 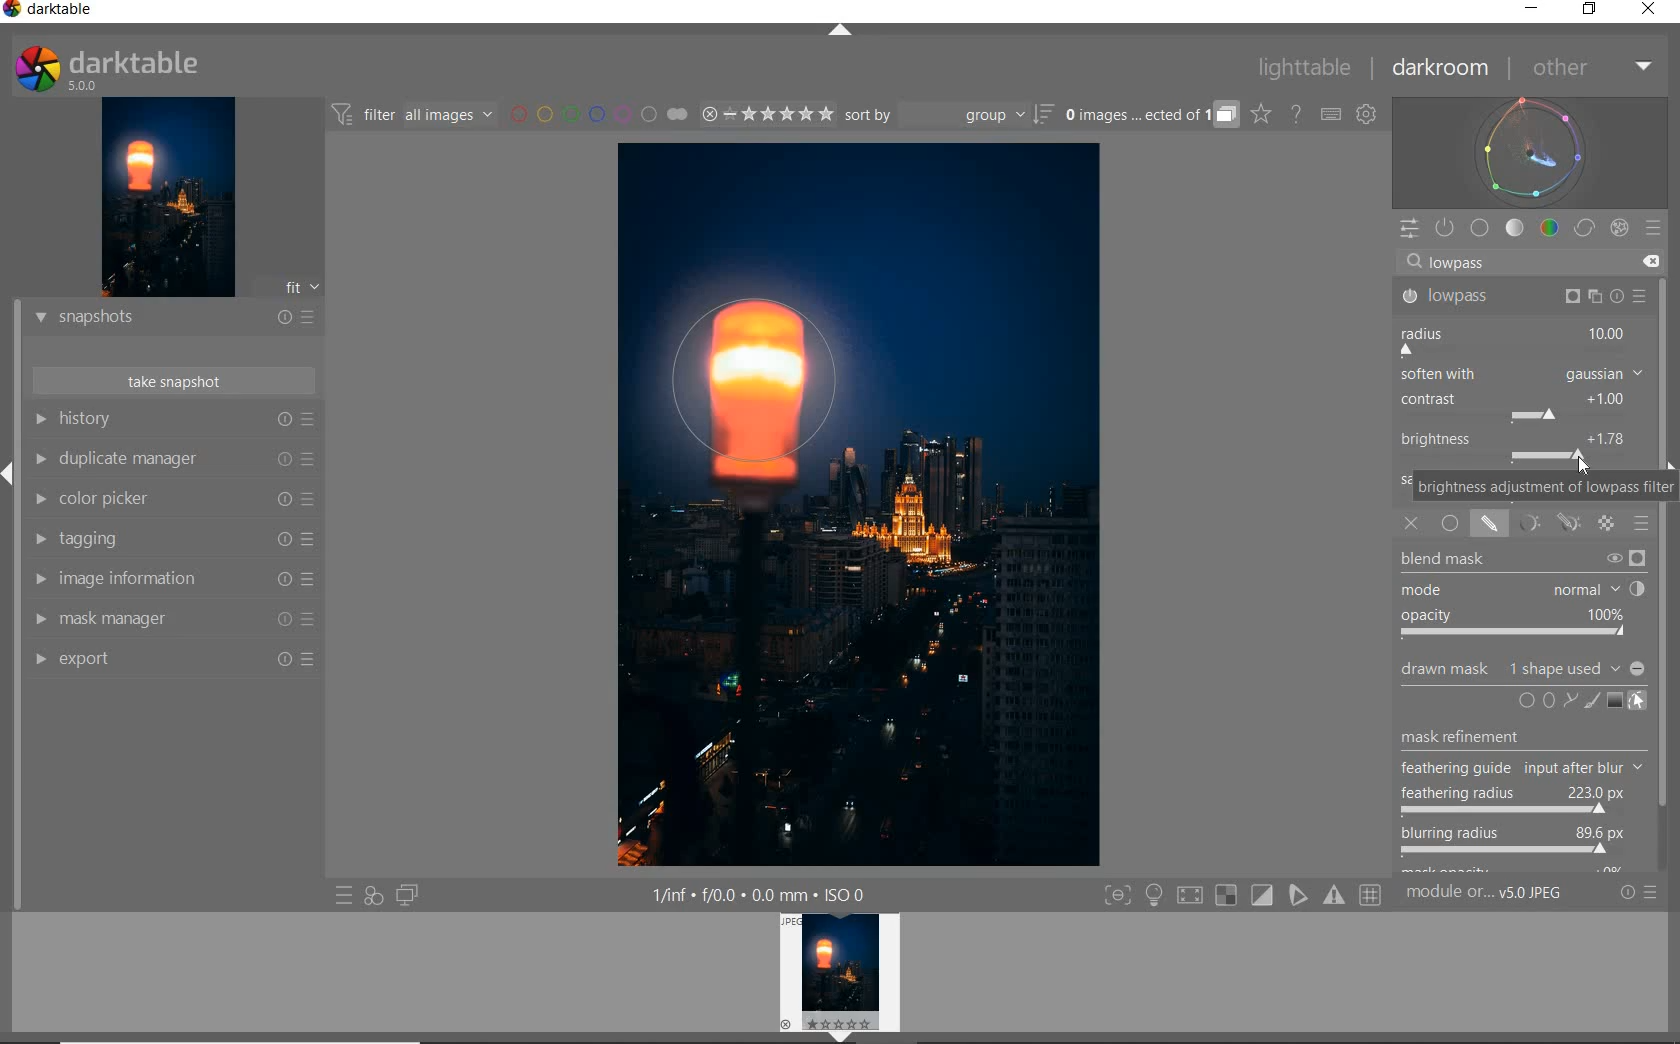 What do you see at coordinates (1520, 769) in the screenshot?
I see `` at bounding box center [1520, 769].